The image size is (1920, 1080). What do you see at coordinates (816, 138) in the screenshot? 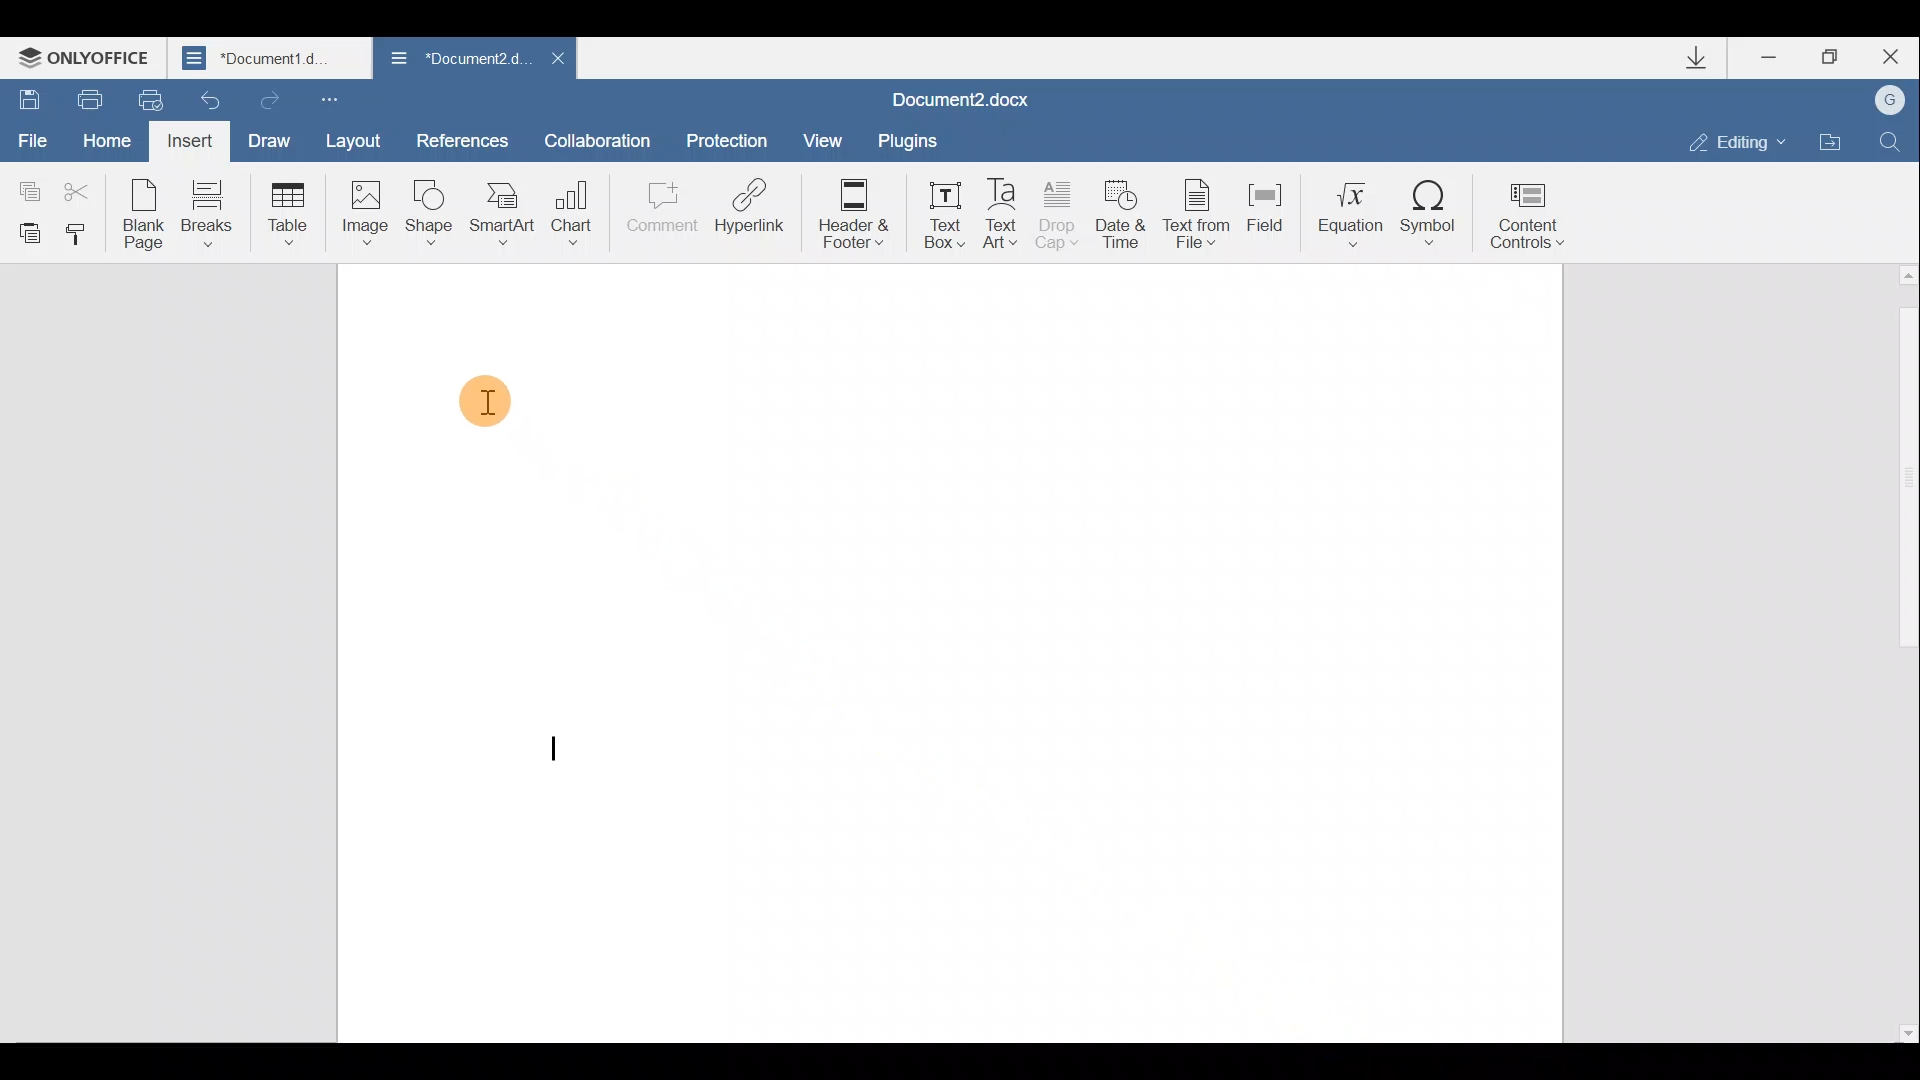
I see `View` at bounding box center [816, 138].